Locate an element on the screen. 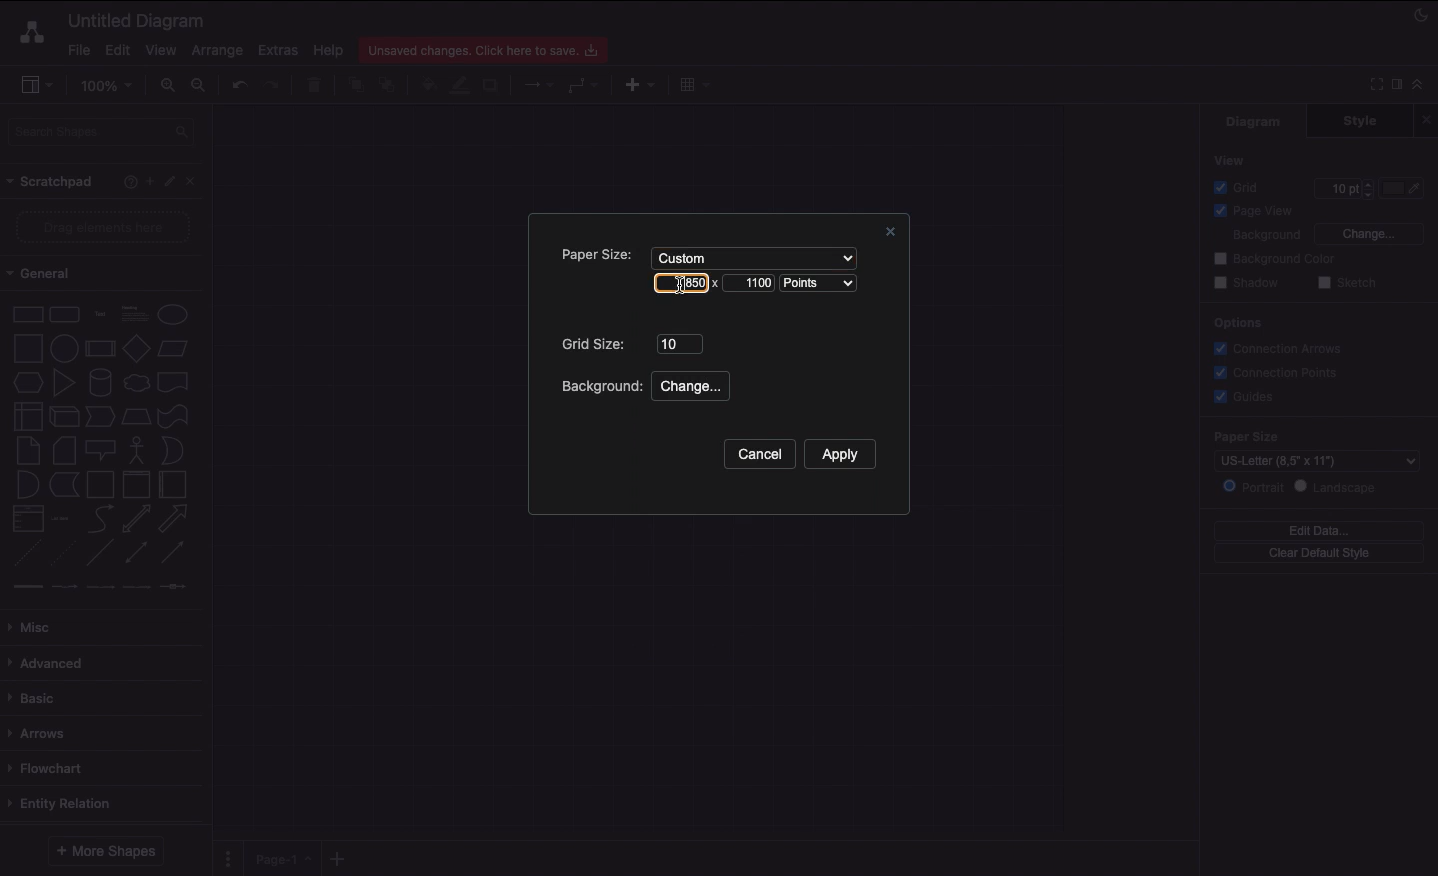  Container is located at coordinates (100, 484).